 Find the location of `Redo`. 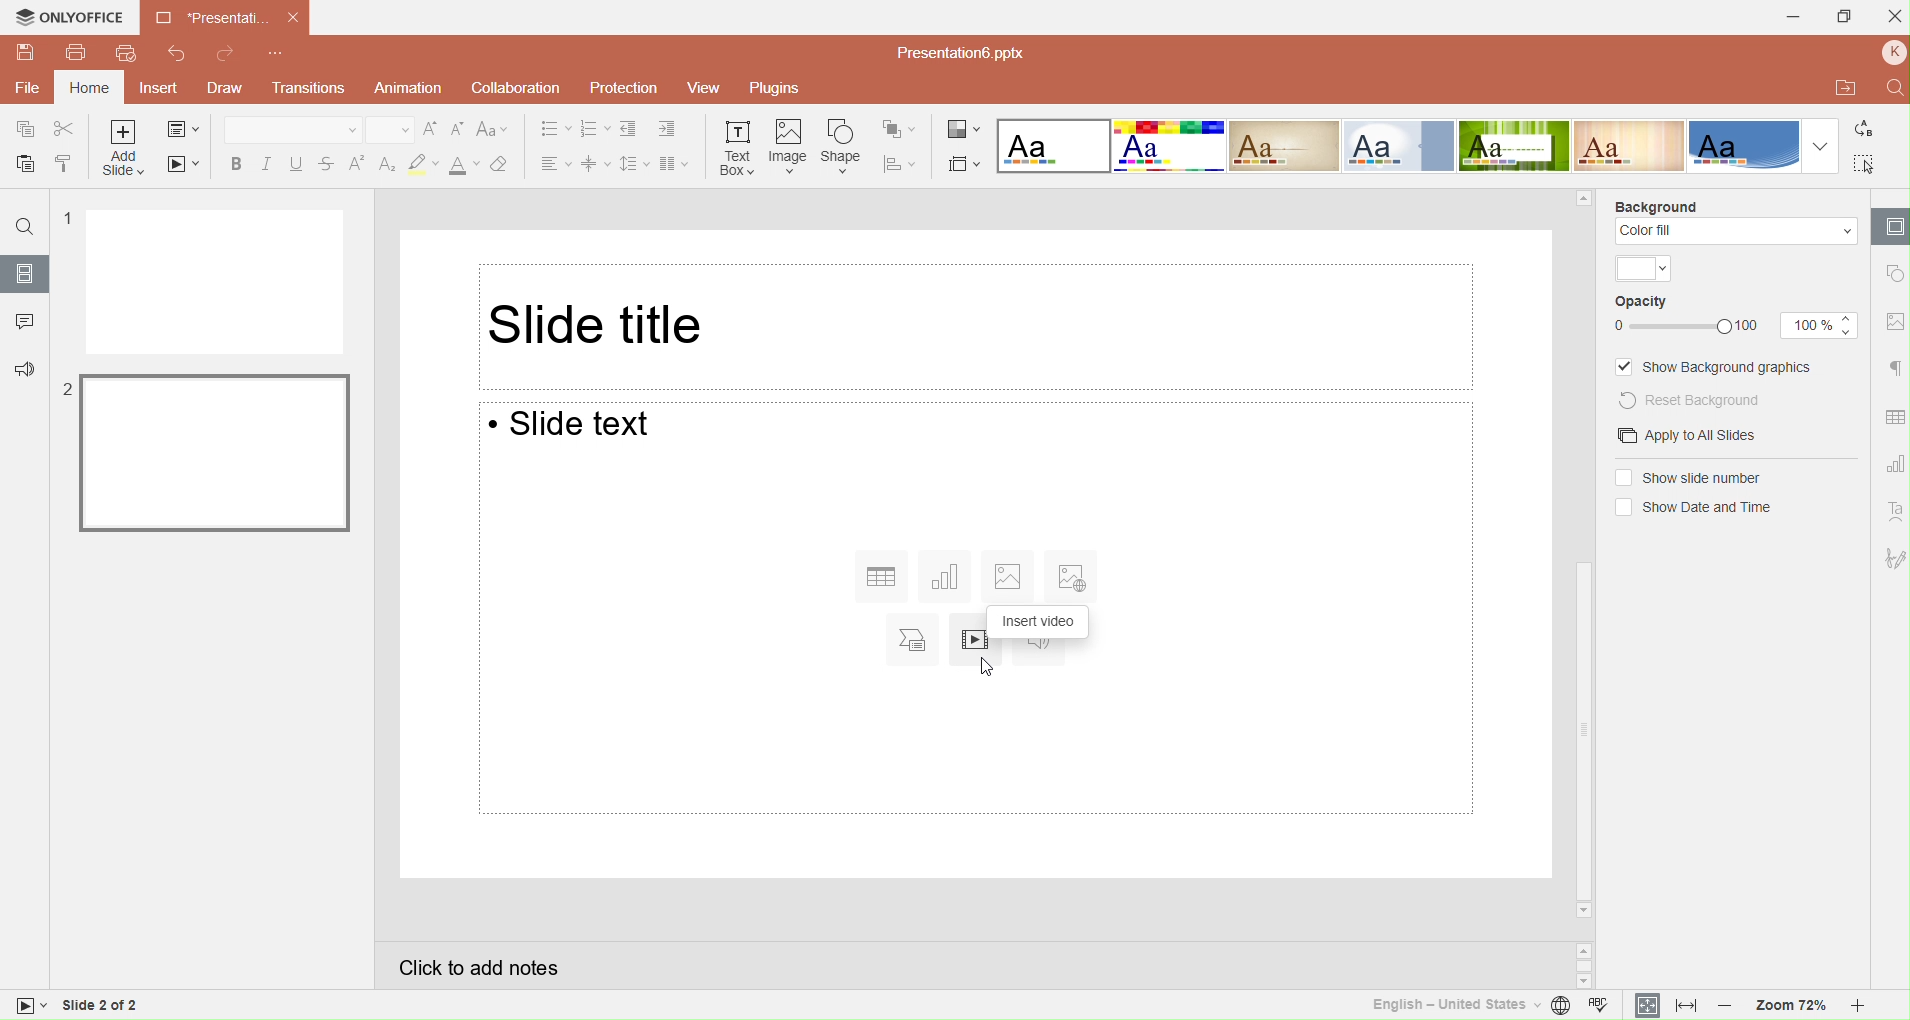

Redo is located at coordinates (225, 57).